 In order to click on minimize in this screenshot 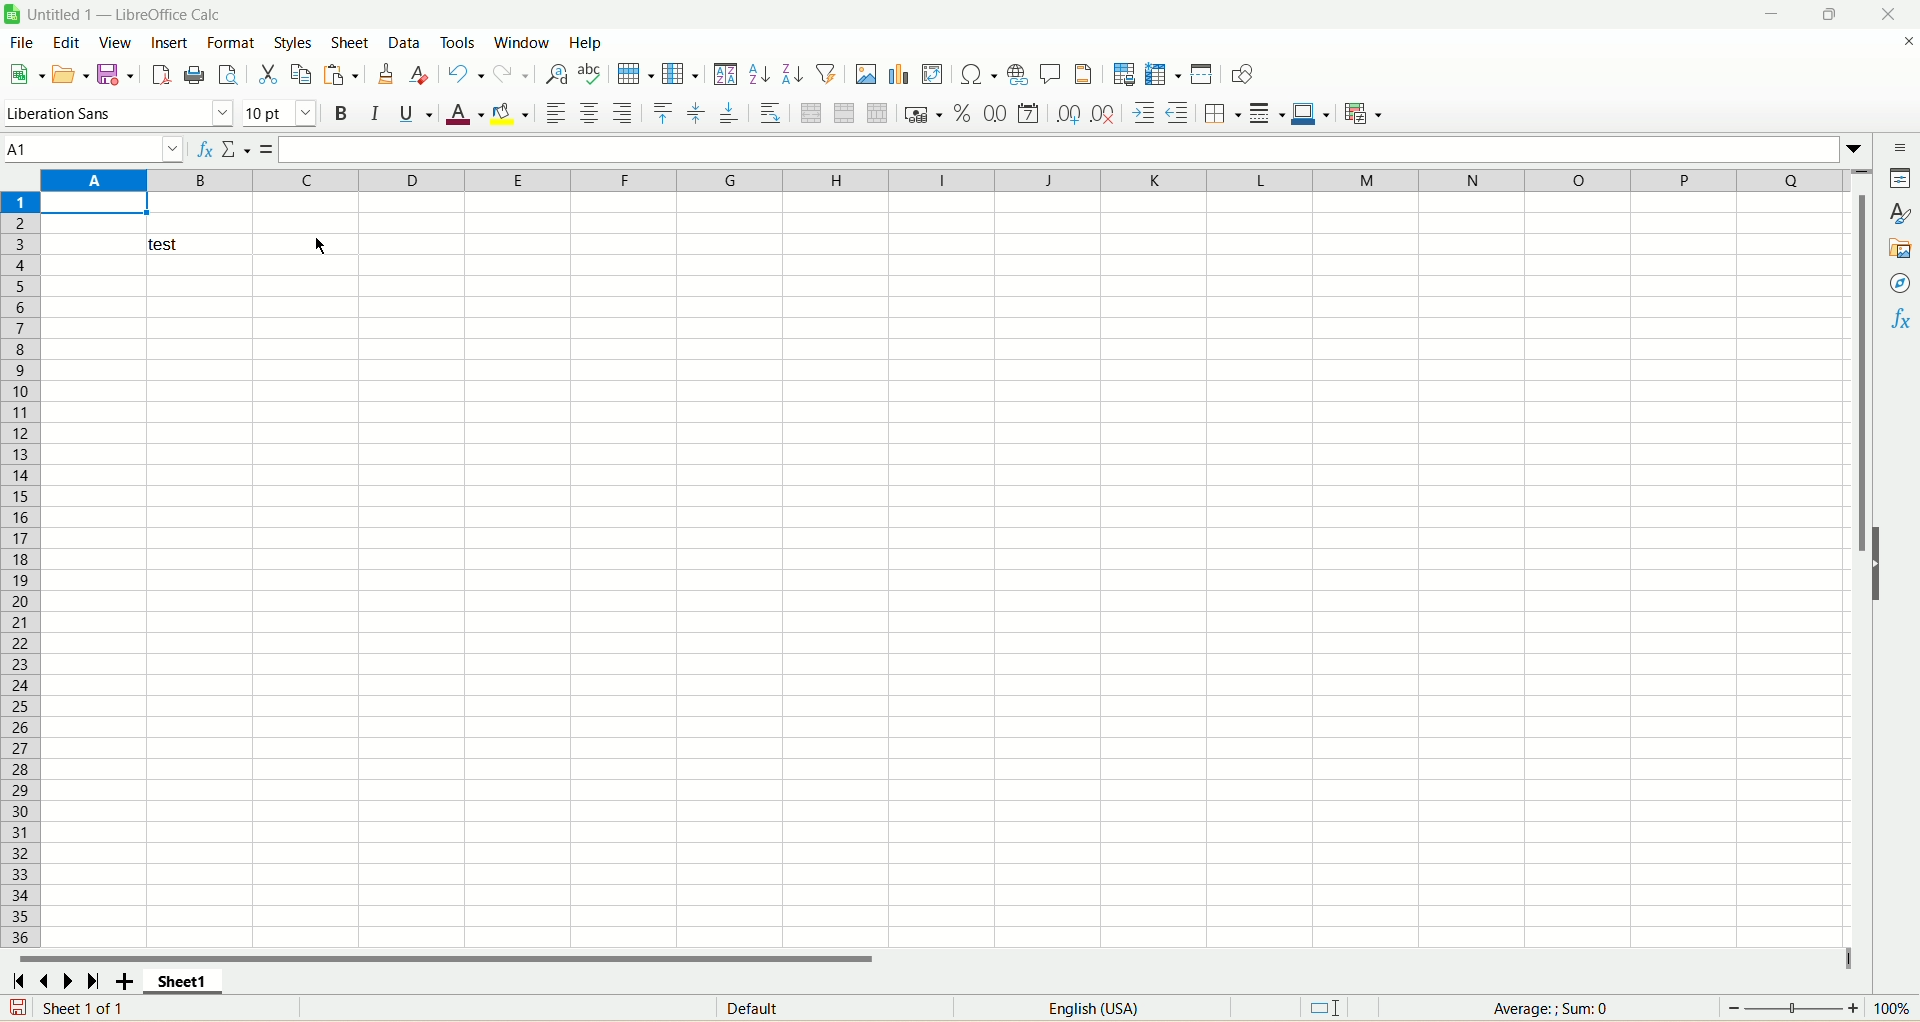, I will do `click(1772, 14)`.